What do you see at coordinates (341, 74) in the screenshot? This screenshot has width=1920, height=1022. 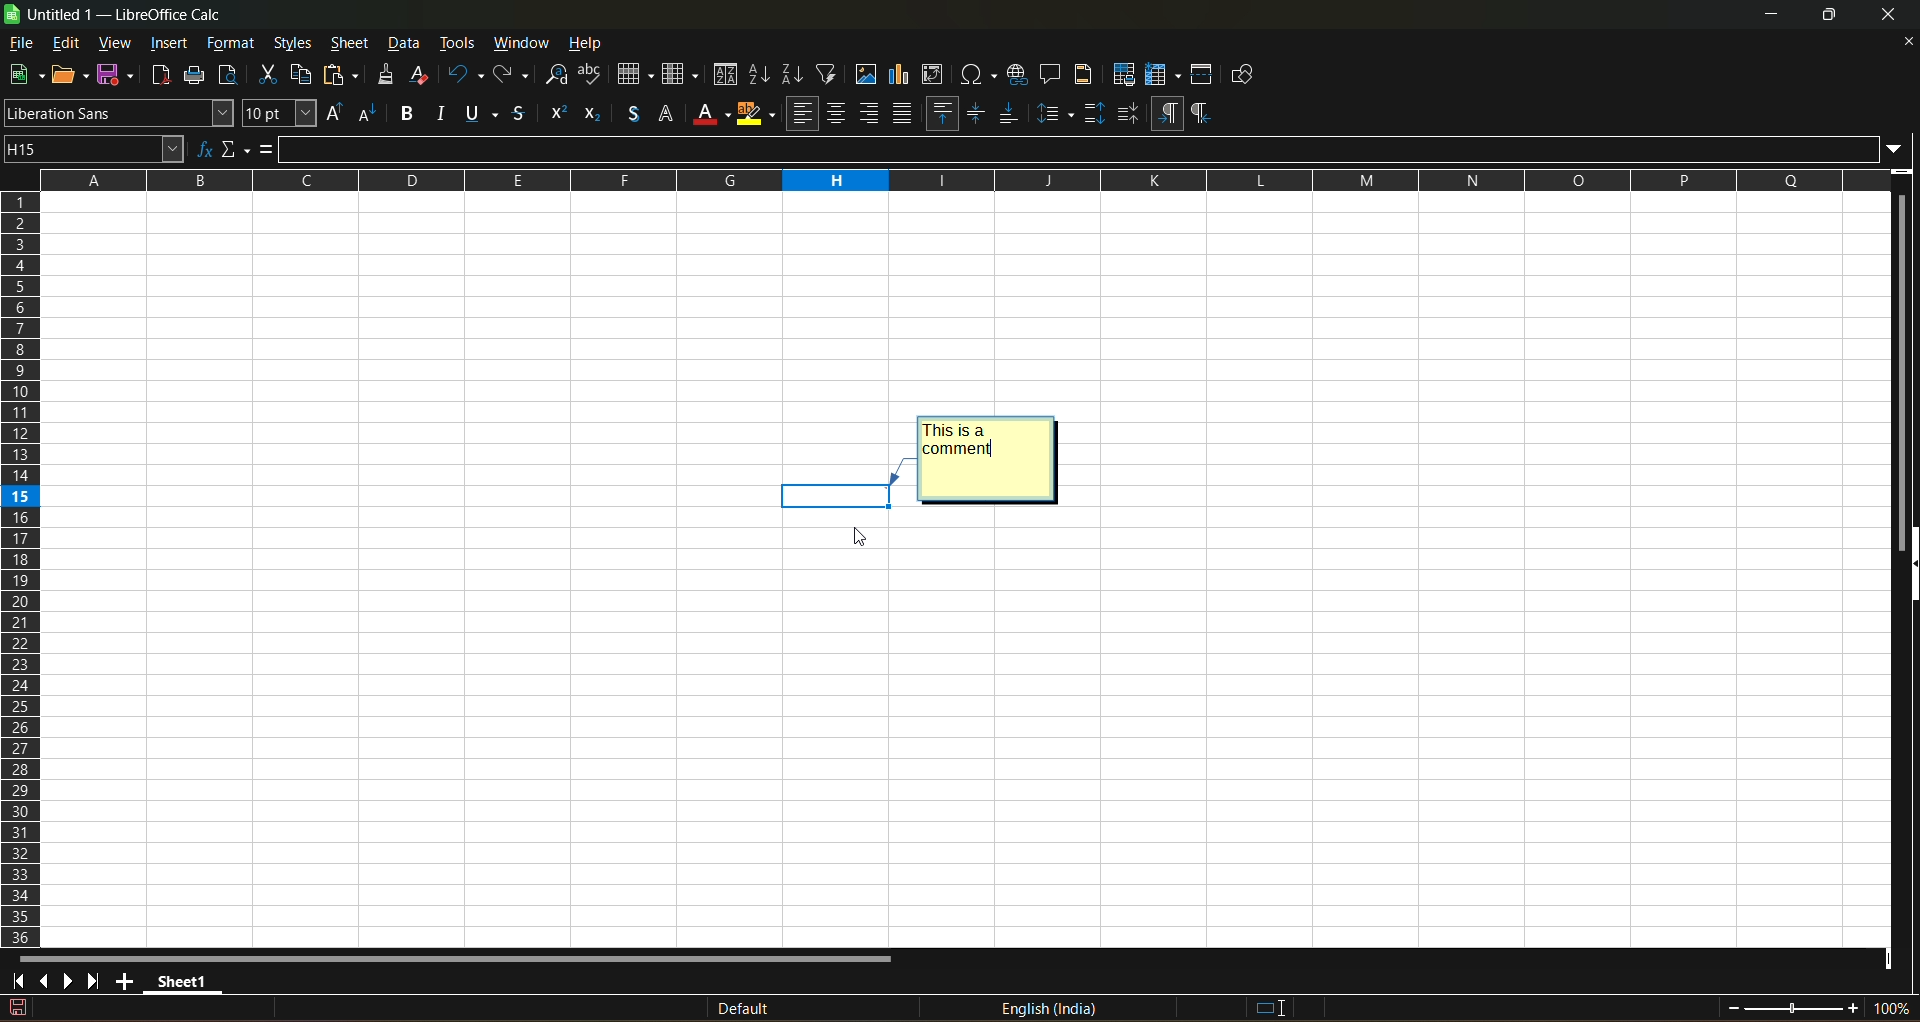 I see `paste` at bounding box center [341, 74].